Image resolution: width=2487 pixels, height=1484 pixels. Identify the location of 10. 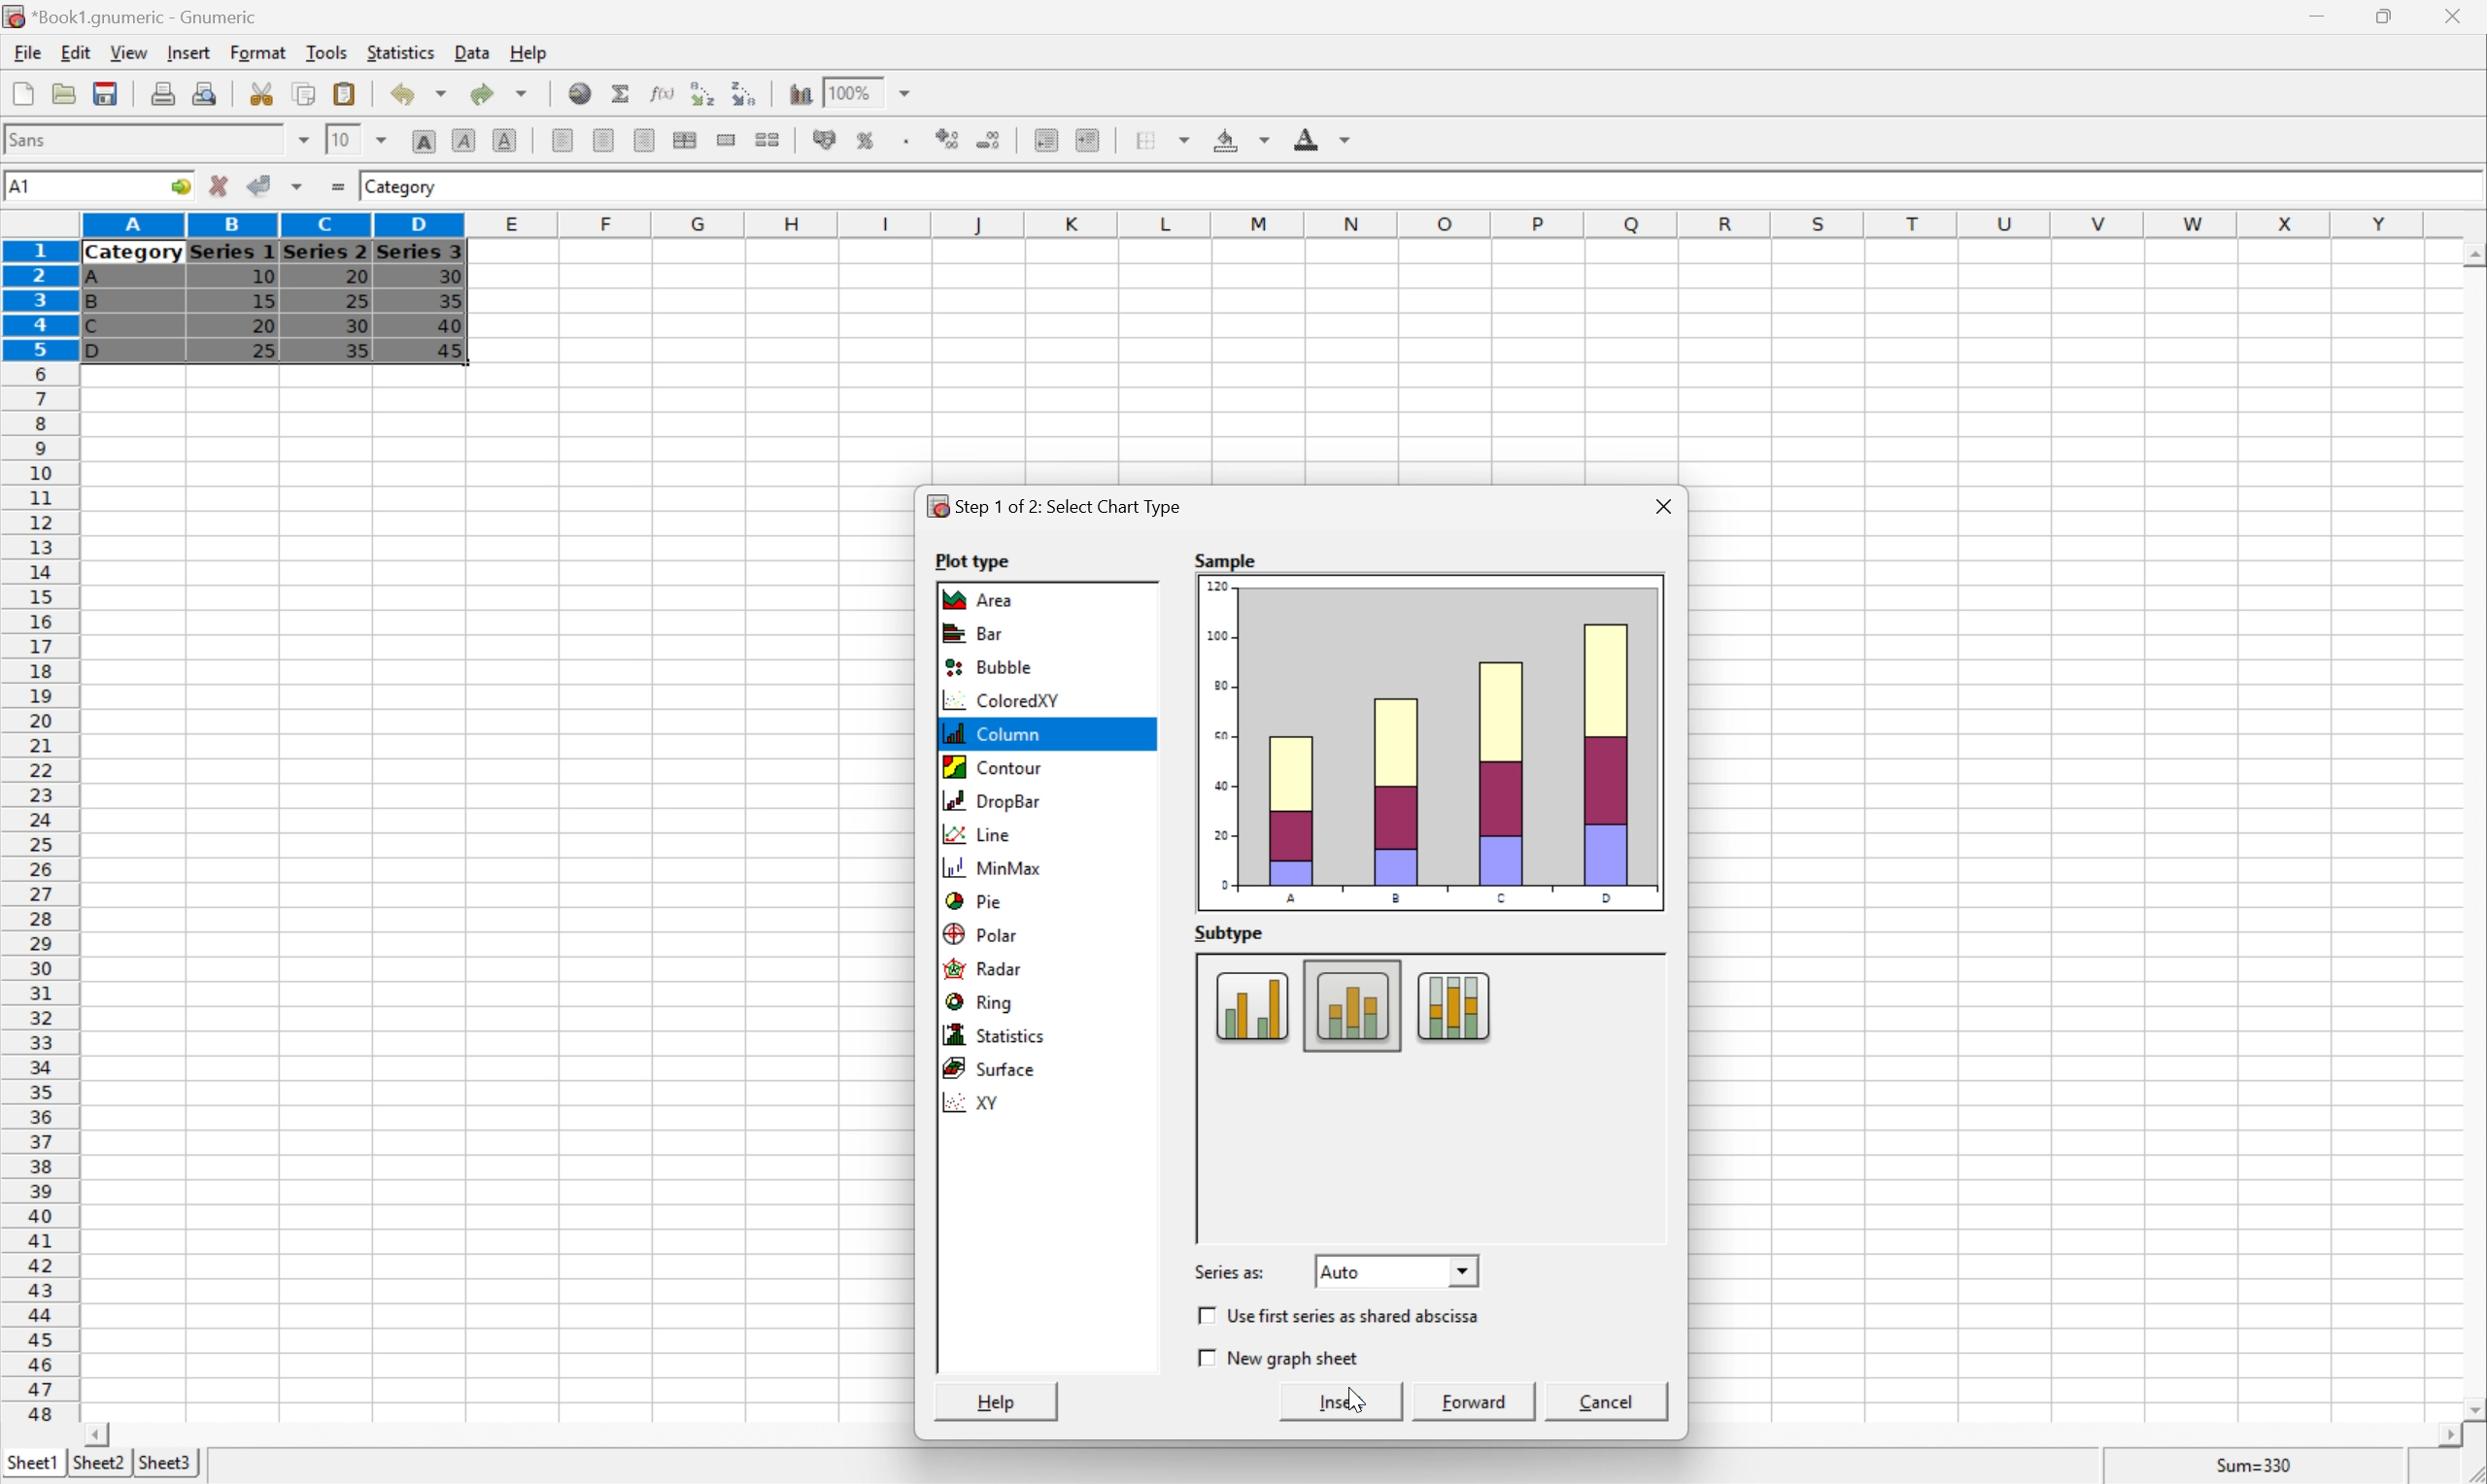
(263, 278).